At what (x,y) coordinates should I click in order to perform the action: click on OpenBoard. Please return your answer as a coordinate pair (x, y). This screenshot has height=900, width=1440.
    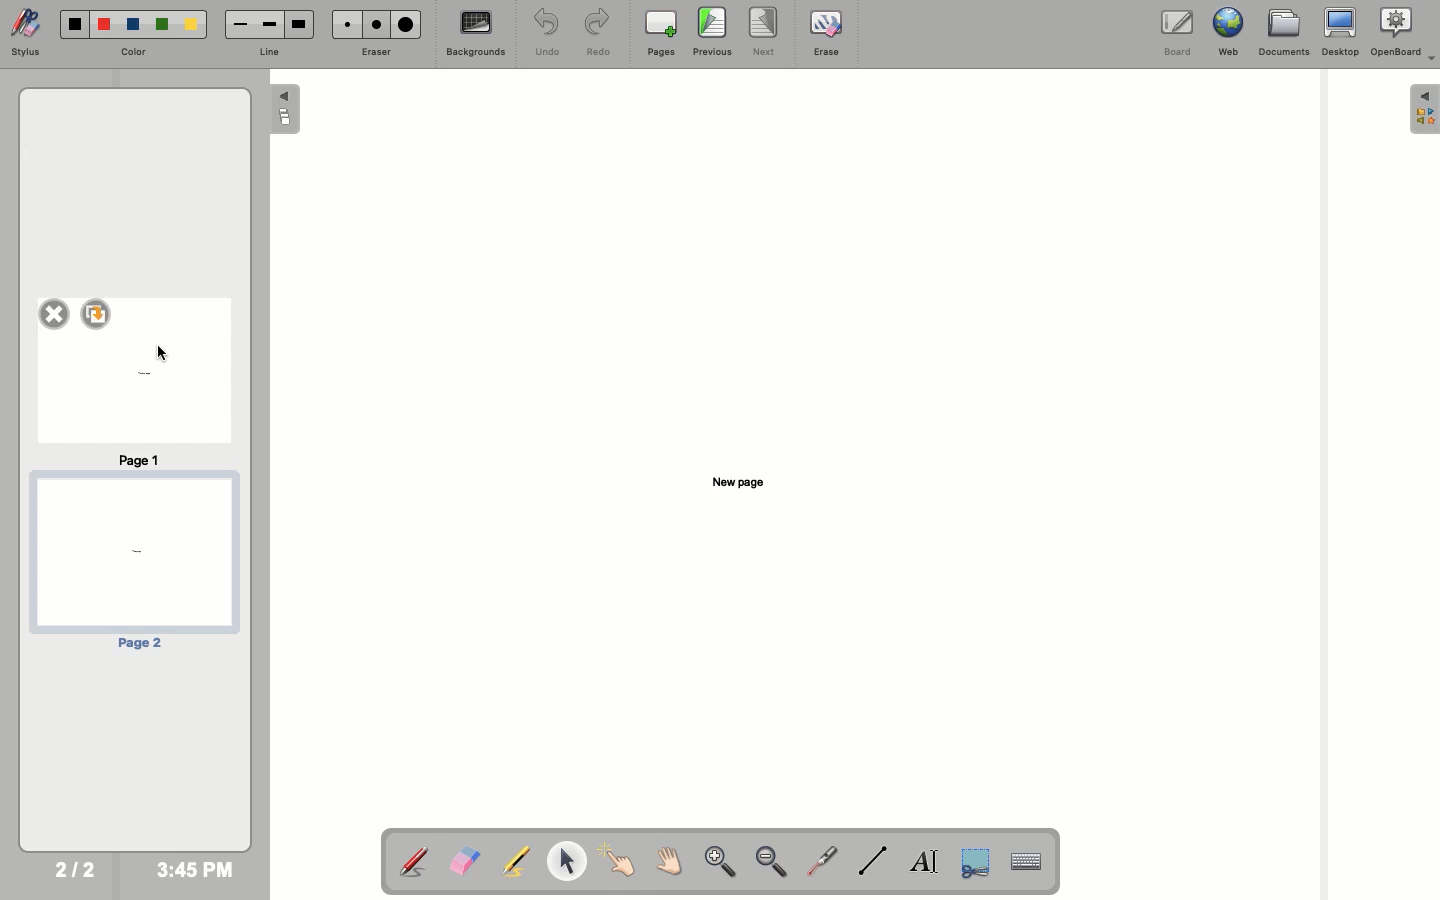
    Looking at the image, I should click on (1404, 32).